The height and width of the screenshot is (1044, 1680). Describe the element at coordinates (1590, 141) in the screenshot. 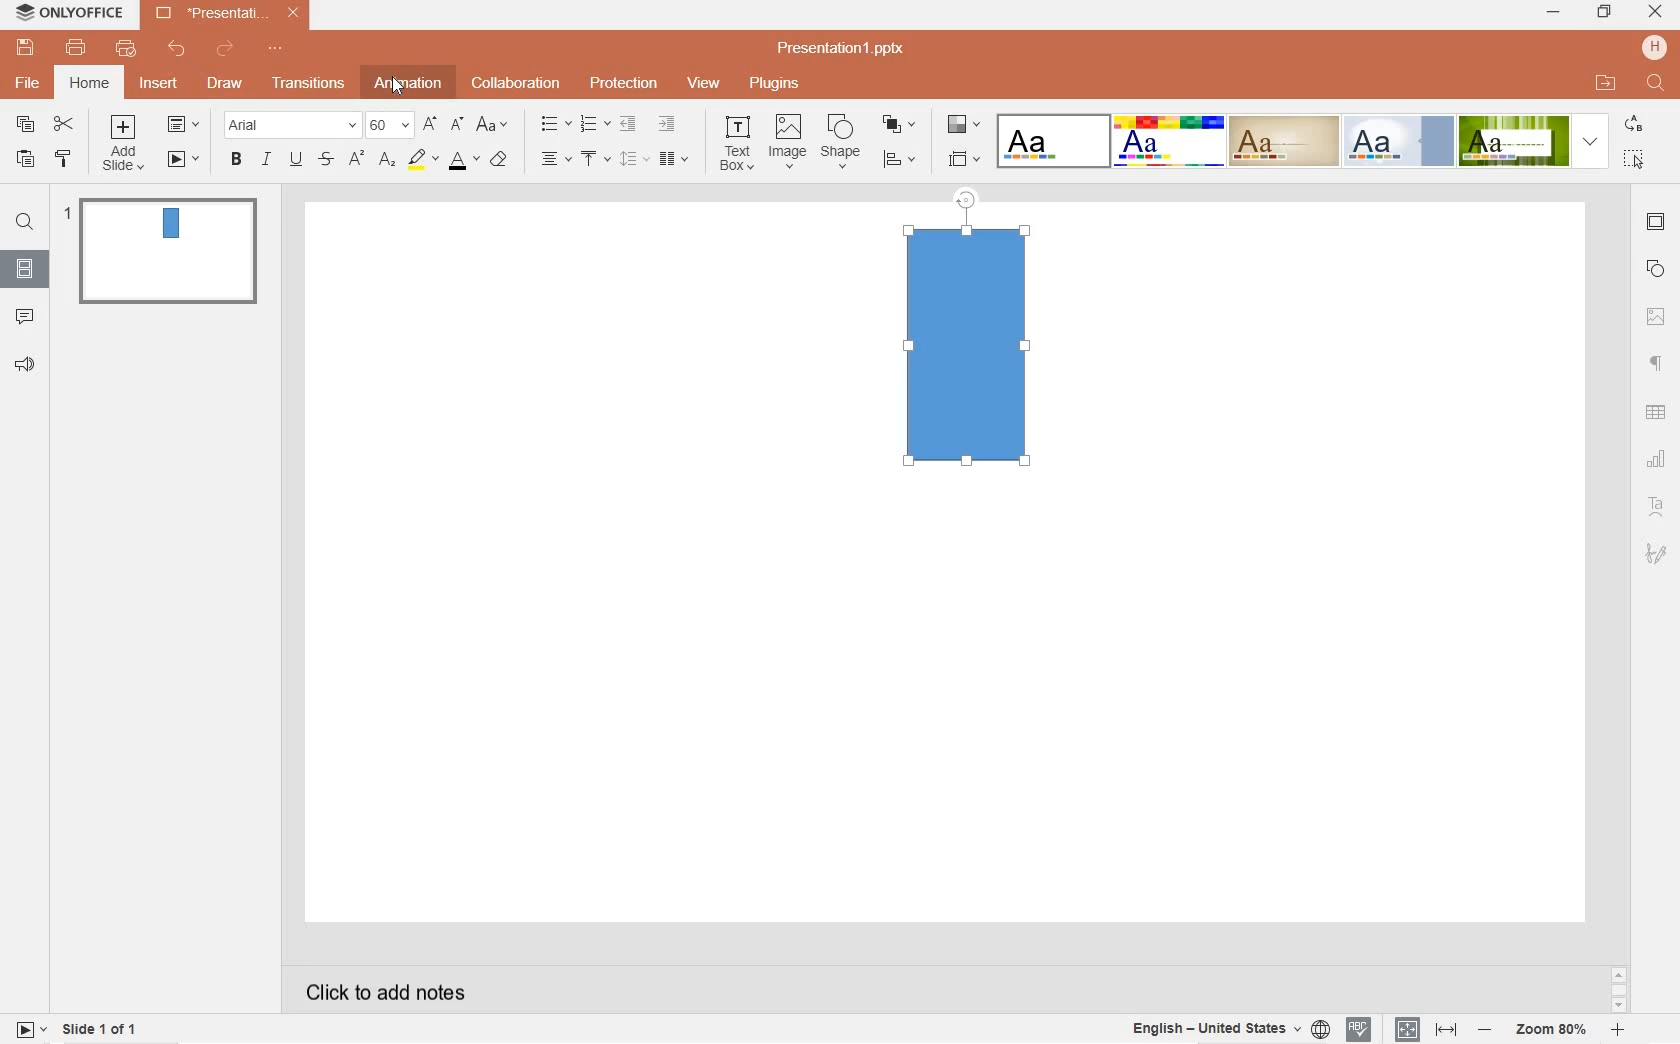

I see `expand ` at that location.